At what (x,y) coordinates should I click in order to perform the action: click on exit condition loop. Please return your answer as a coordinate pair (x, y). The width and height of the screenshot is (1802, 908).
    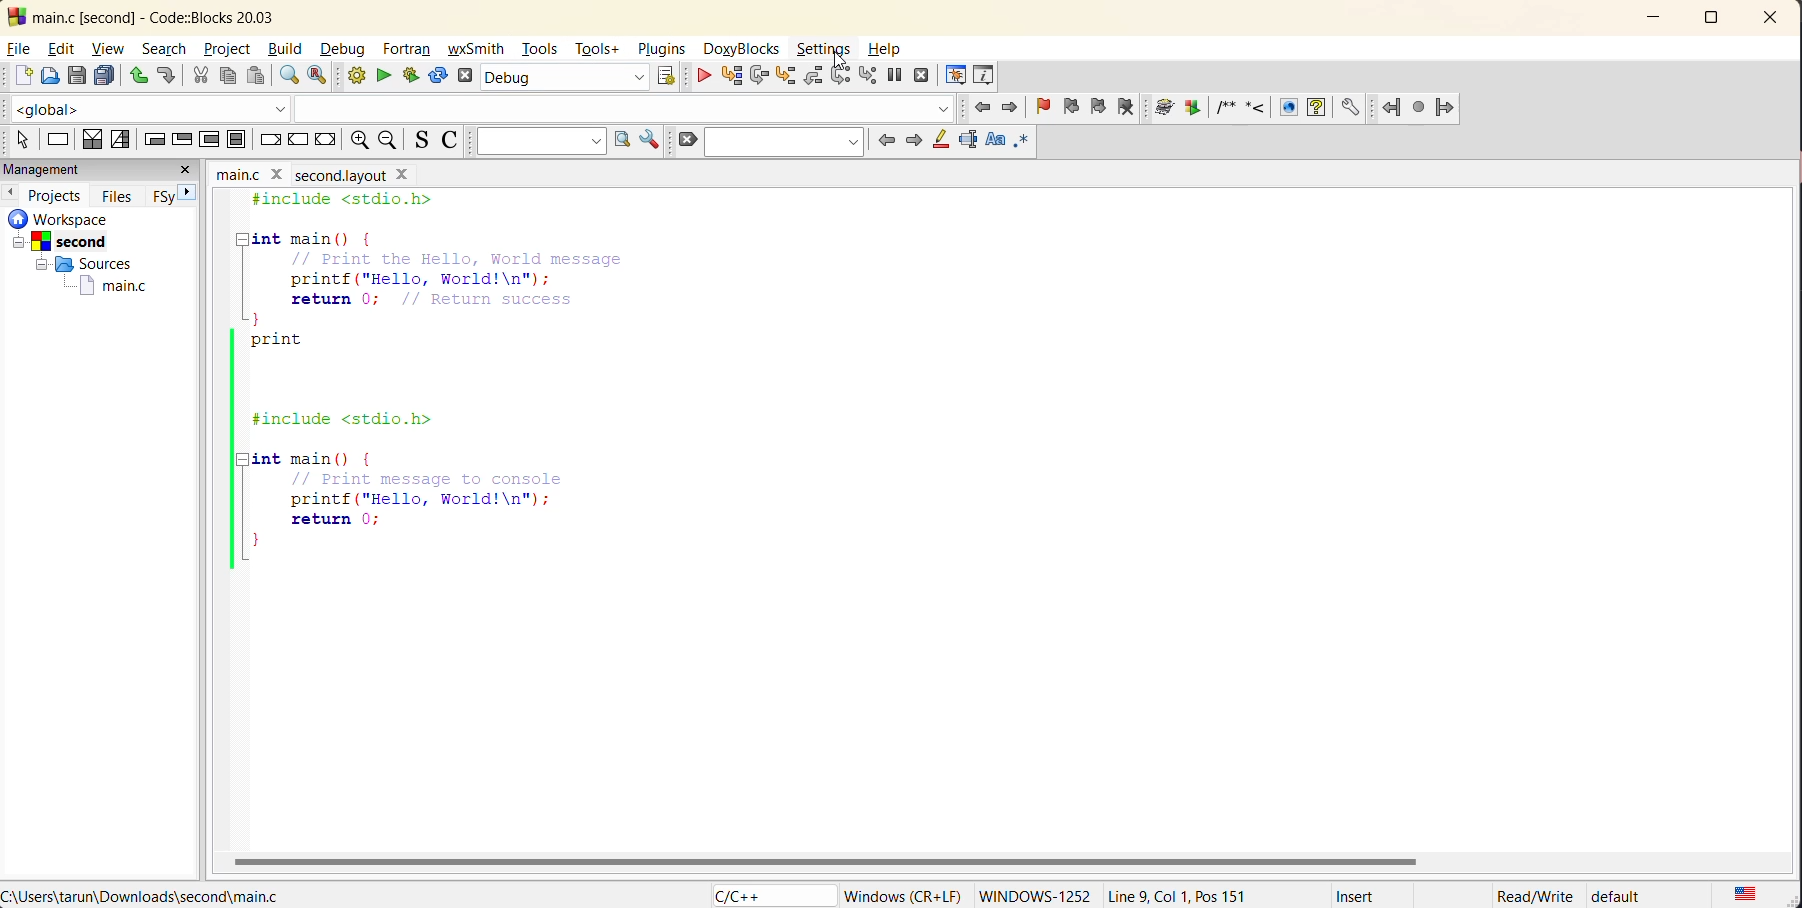
    Looking at the image, I should click on (181, 138).